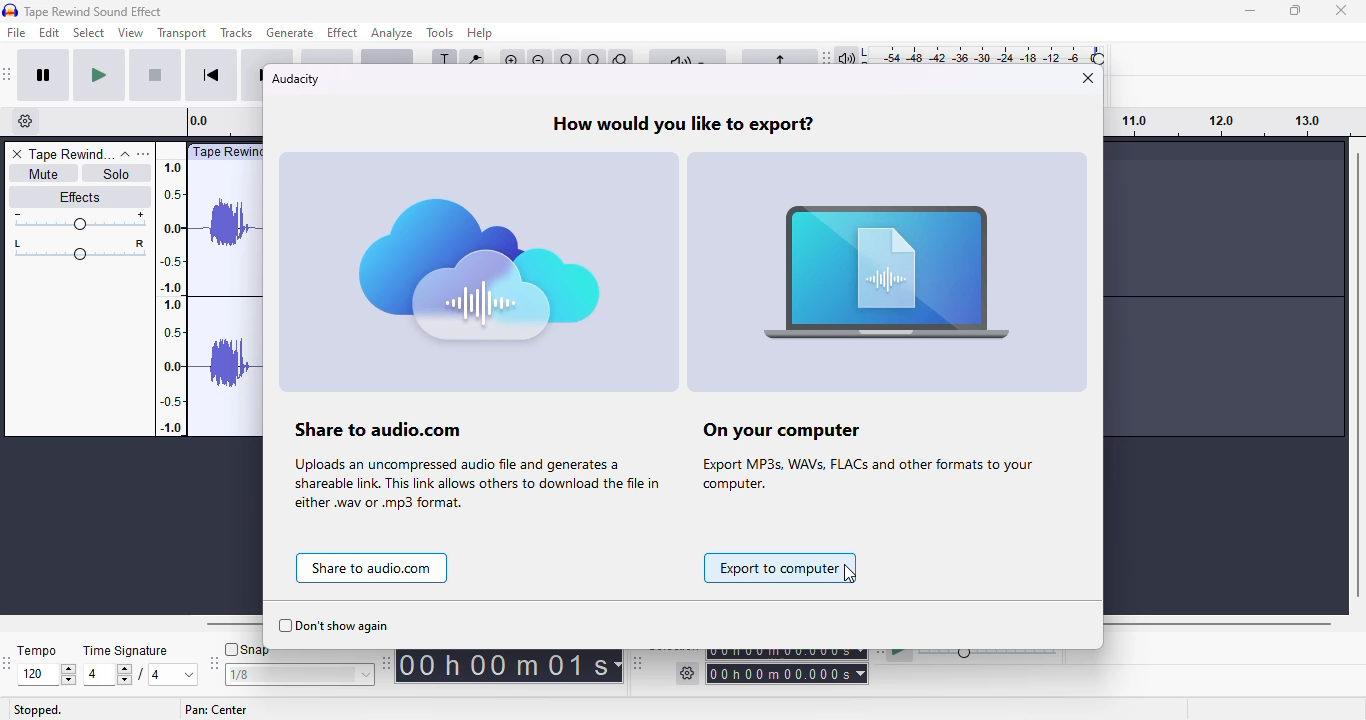 This screenshot has width=1366, height=720. Describe the element at coordinates (146, 154) in the screenshot. I see `open menu` at that location.